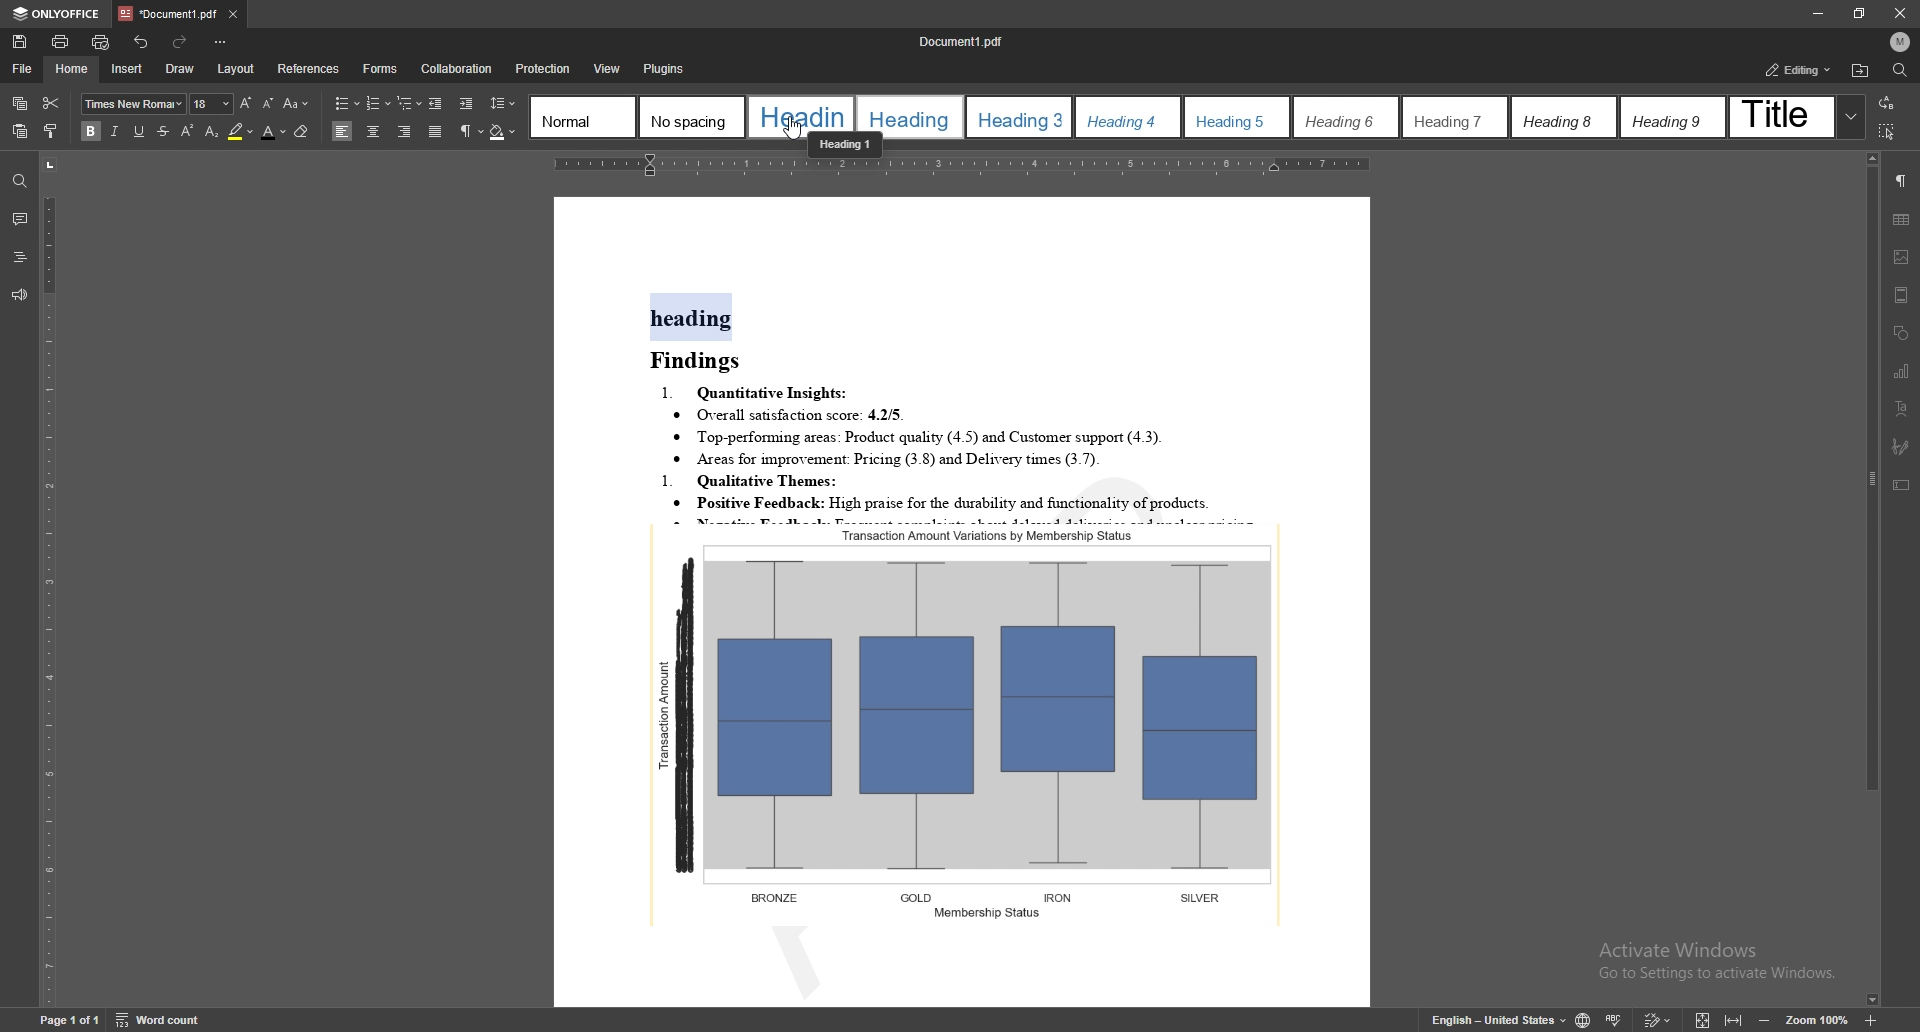 This screenshot has width=1920, height=1032. I want to click on status, so click(1799, 70).